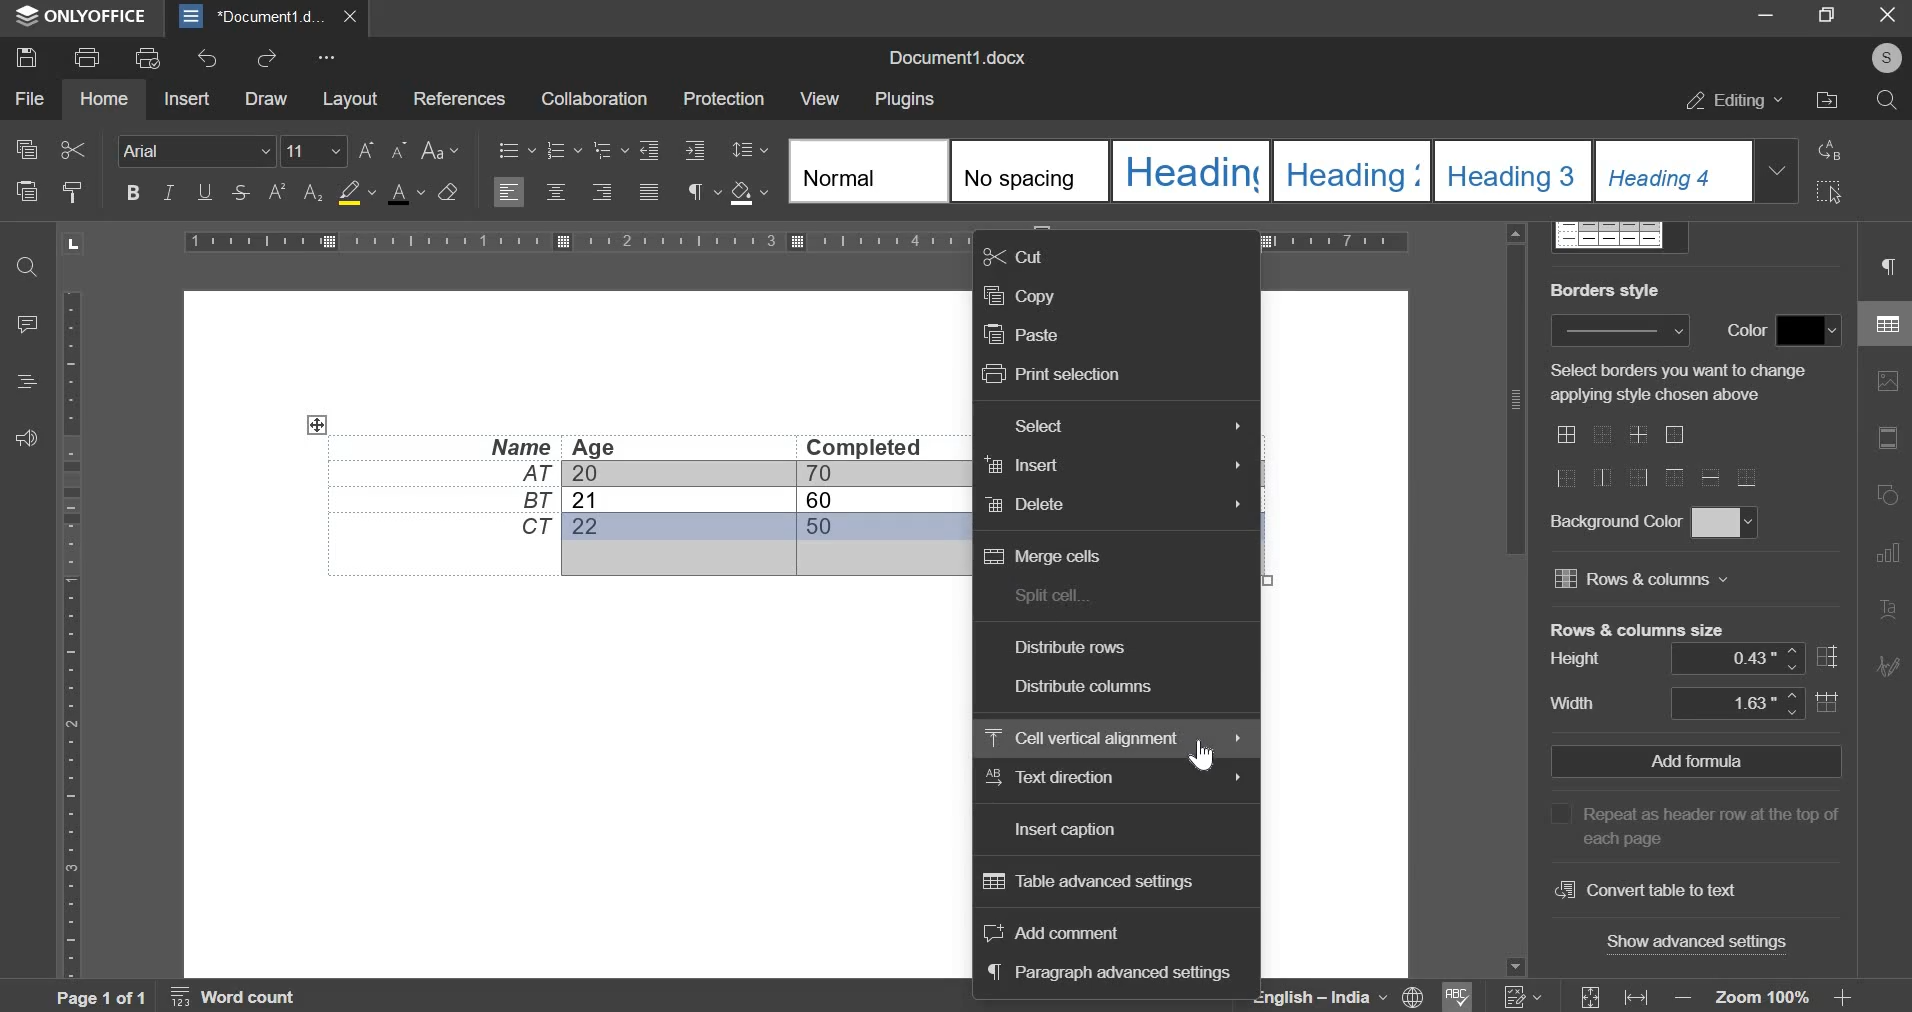 This screenshot has height=1012, width=1912. What do you see at coordinates (1051, 930) in the screenshot?
I see `add comment` at bounding box center [1051, 930].